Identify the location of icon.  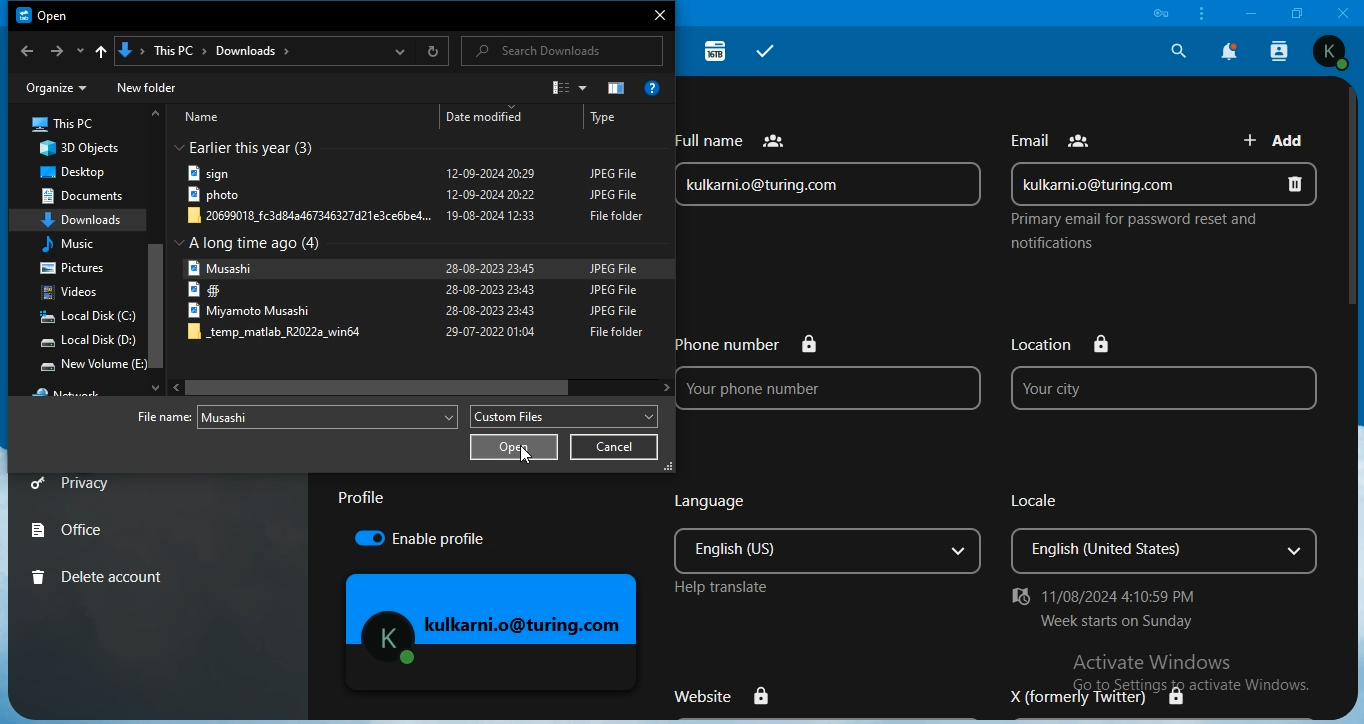
(1164, 13).